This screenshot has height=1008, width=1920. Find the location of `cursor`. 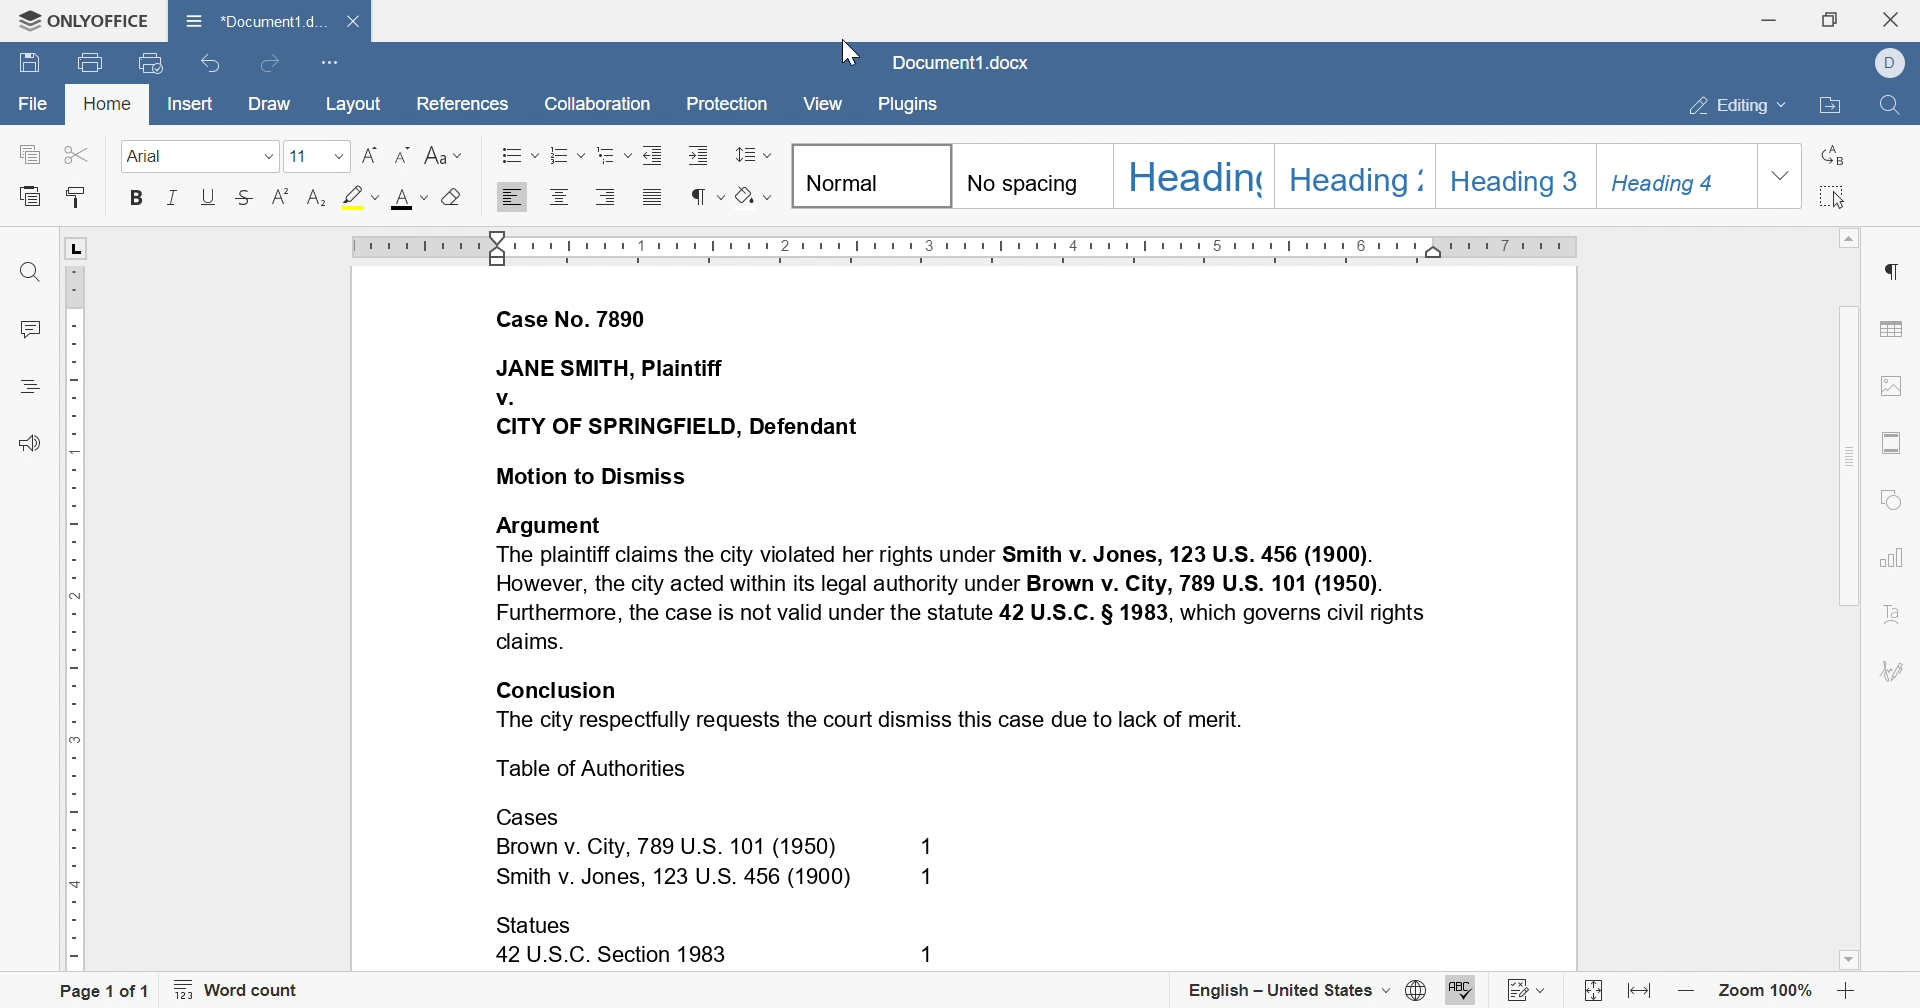

cursor is located at coordinates (847, 50).